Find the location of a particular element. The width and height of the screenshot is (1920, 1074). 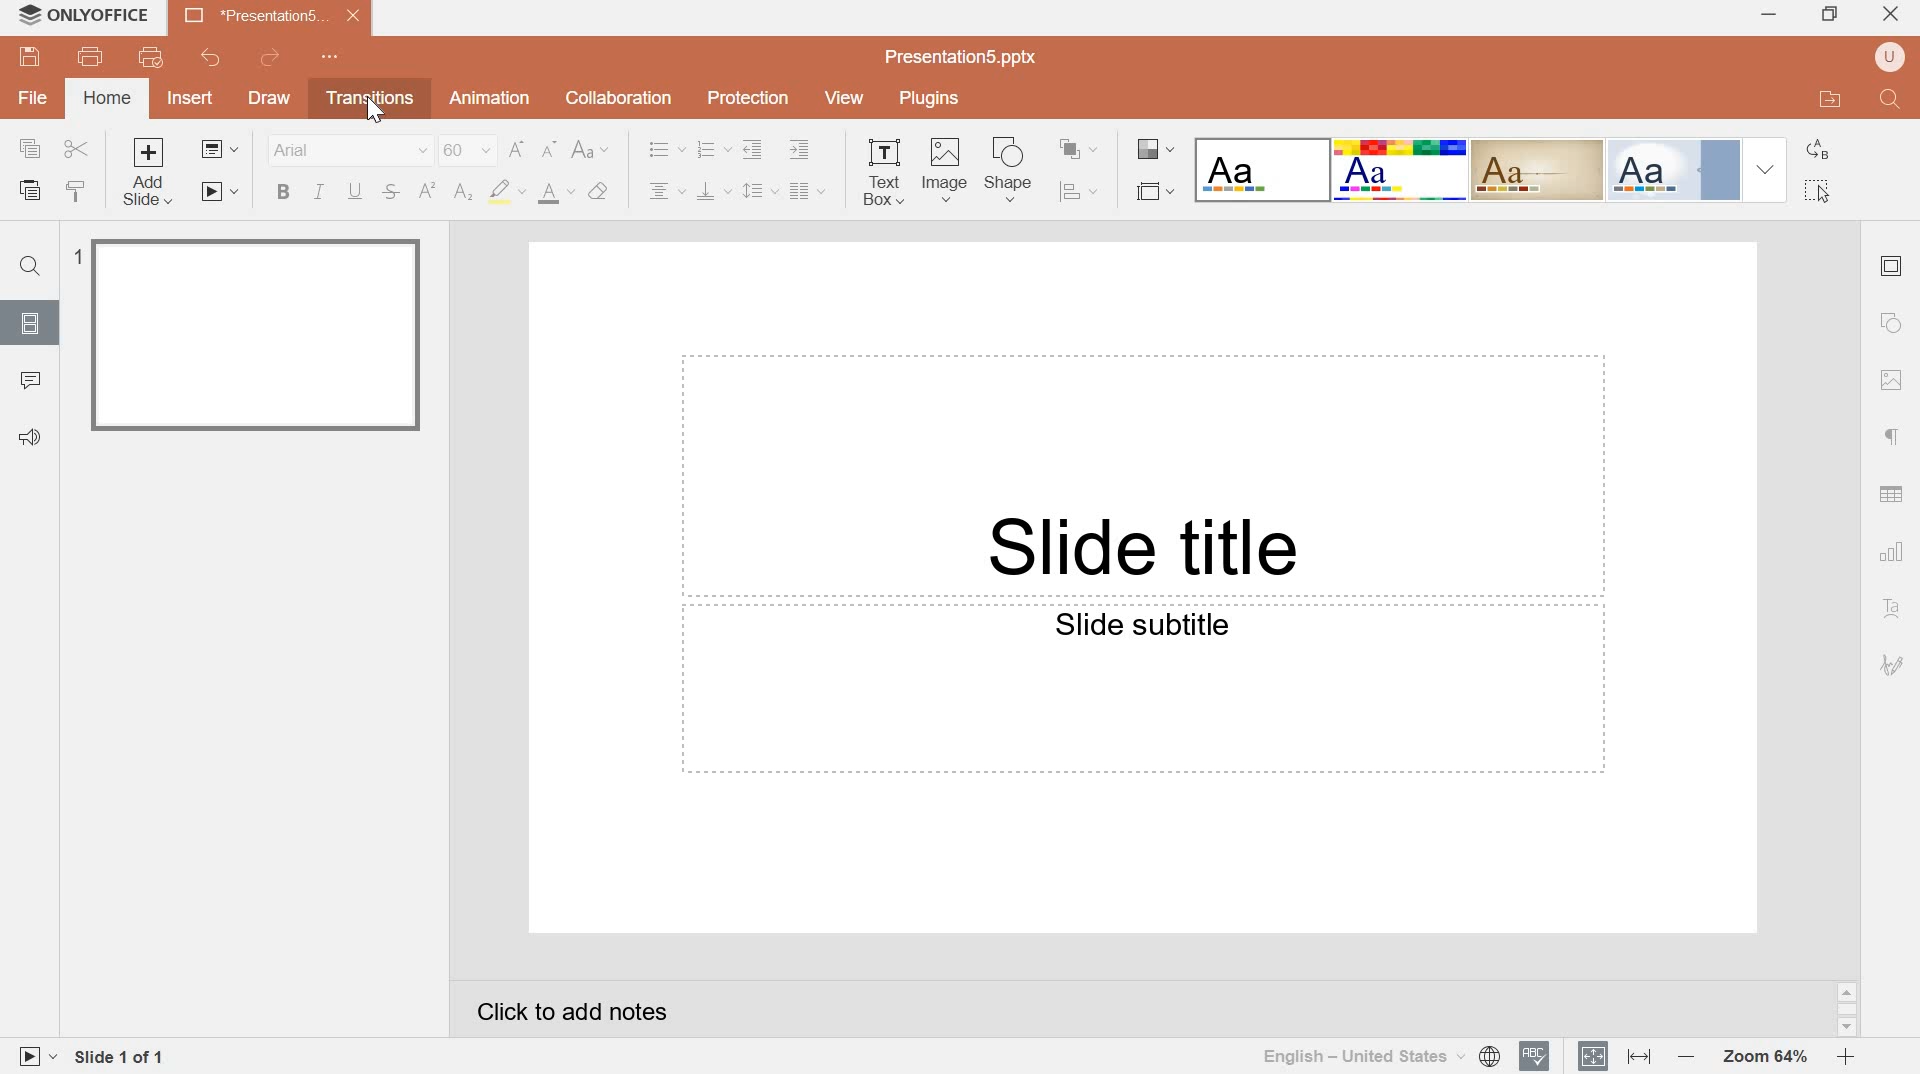

Slide 1 of 1 is located at coordinates (123, 1060).